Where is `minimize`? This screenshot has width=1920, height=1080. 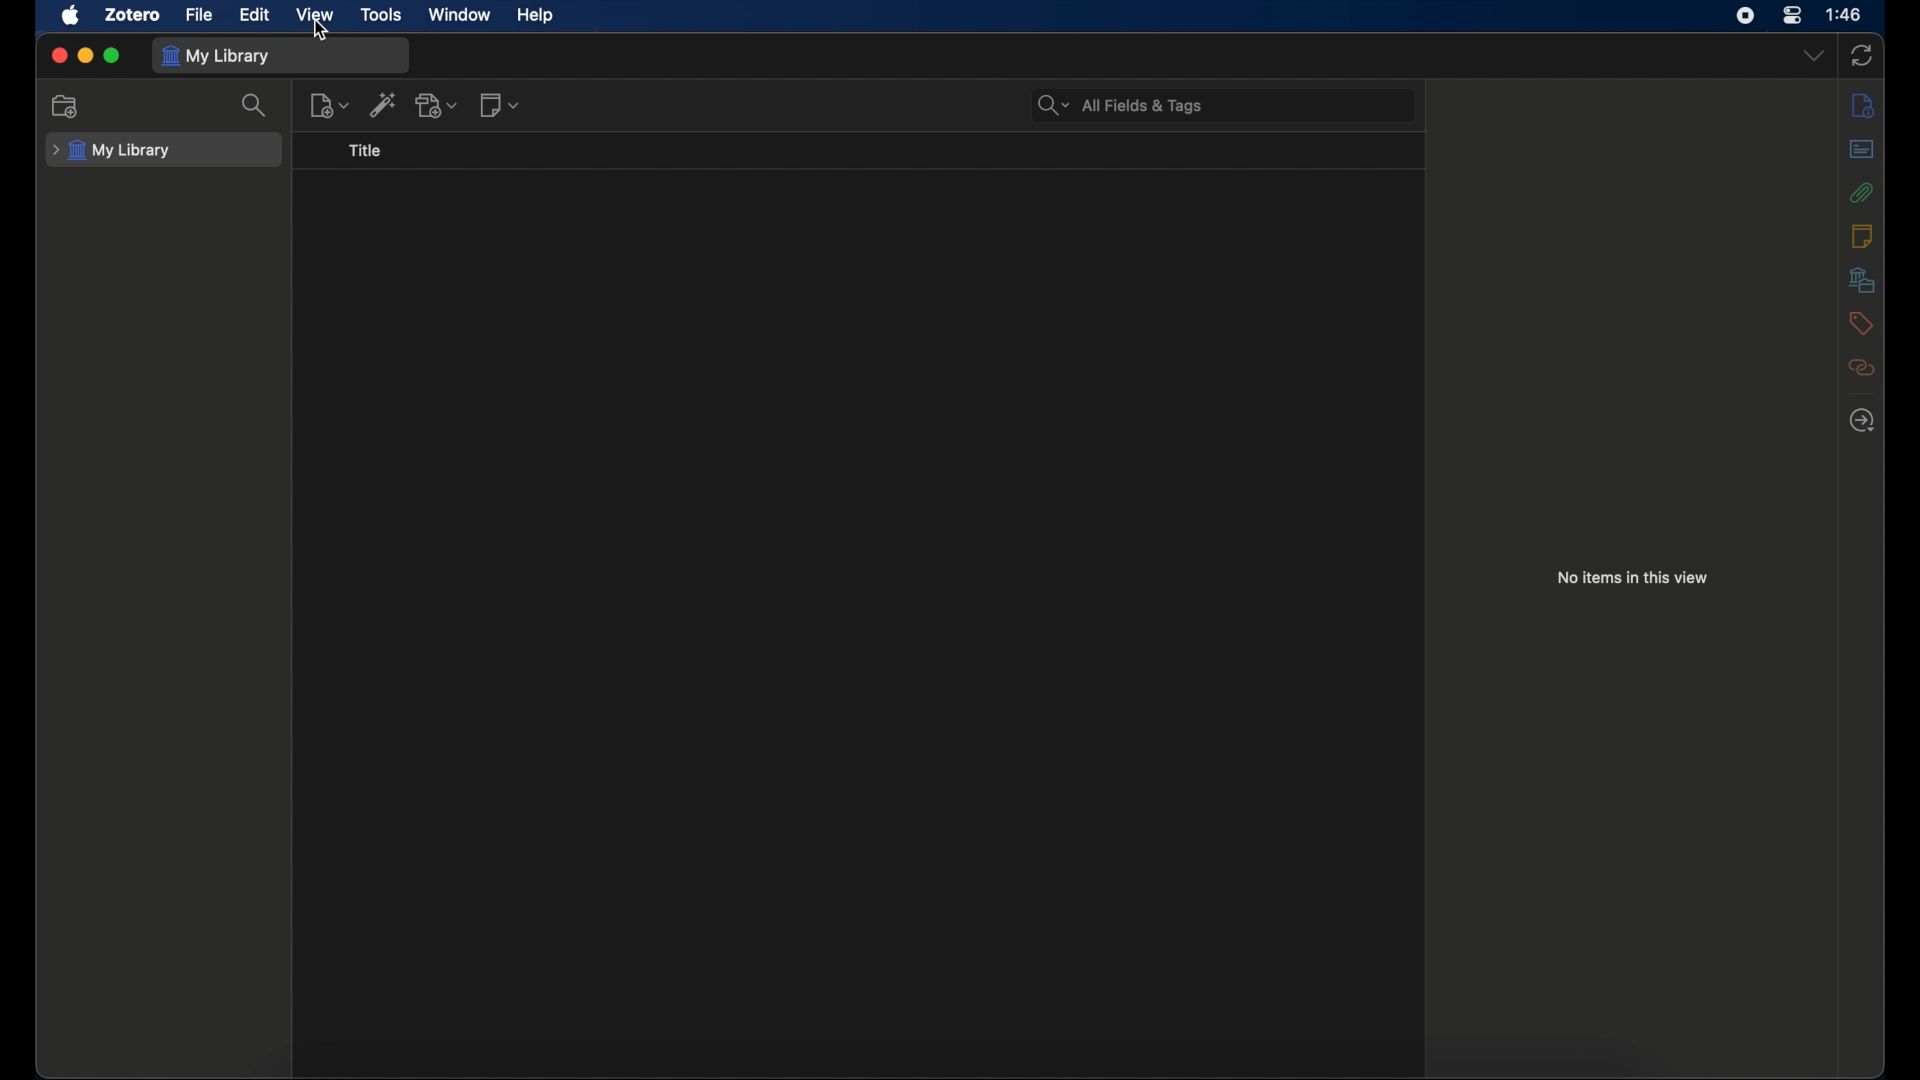 minimize is located at coordinates (85, 55).